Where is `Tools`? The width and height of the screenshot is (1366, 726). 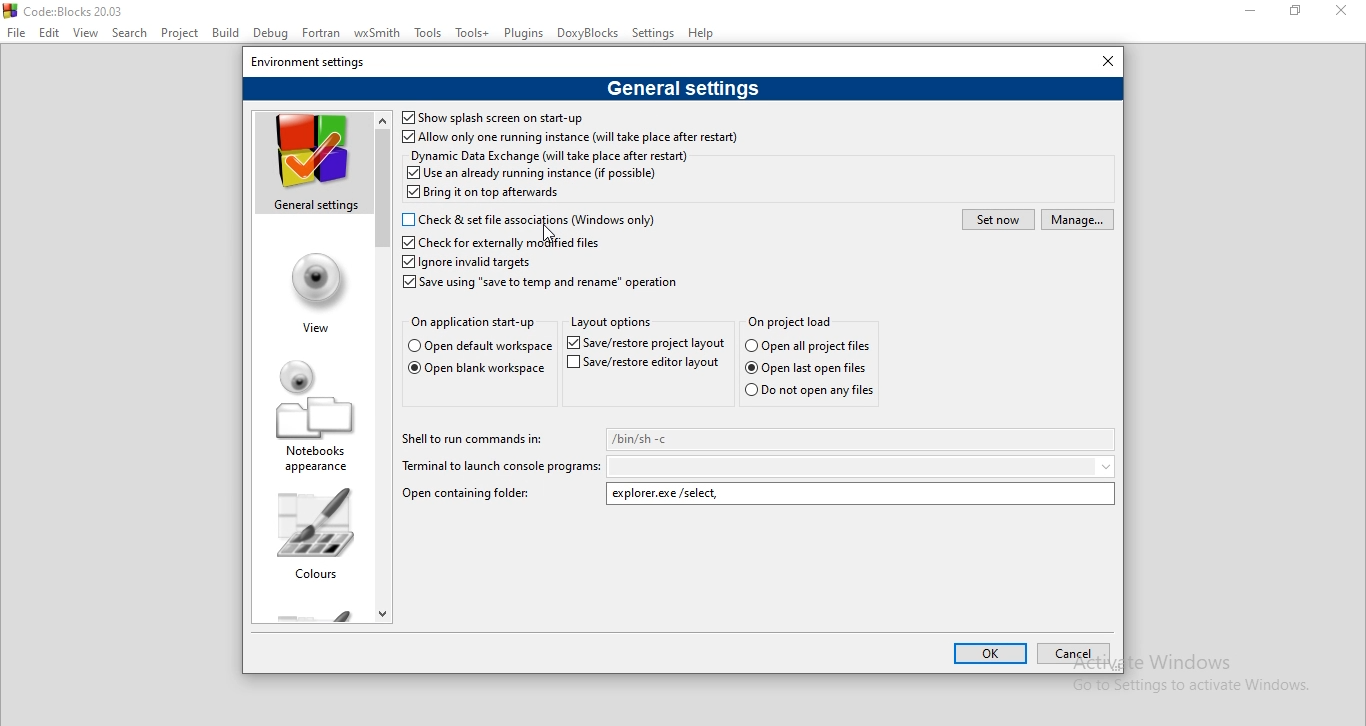 Tools is located at coordinates (429, 34).